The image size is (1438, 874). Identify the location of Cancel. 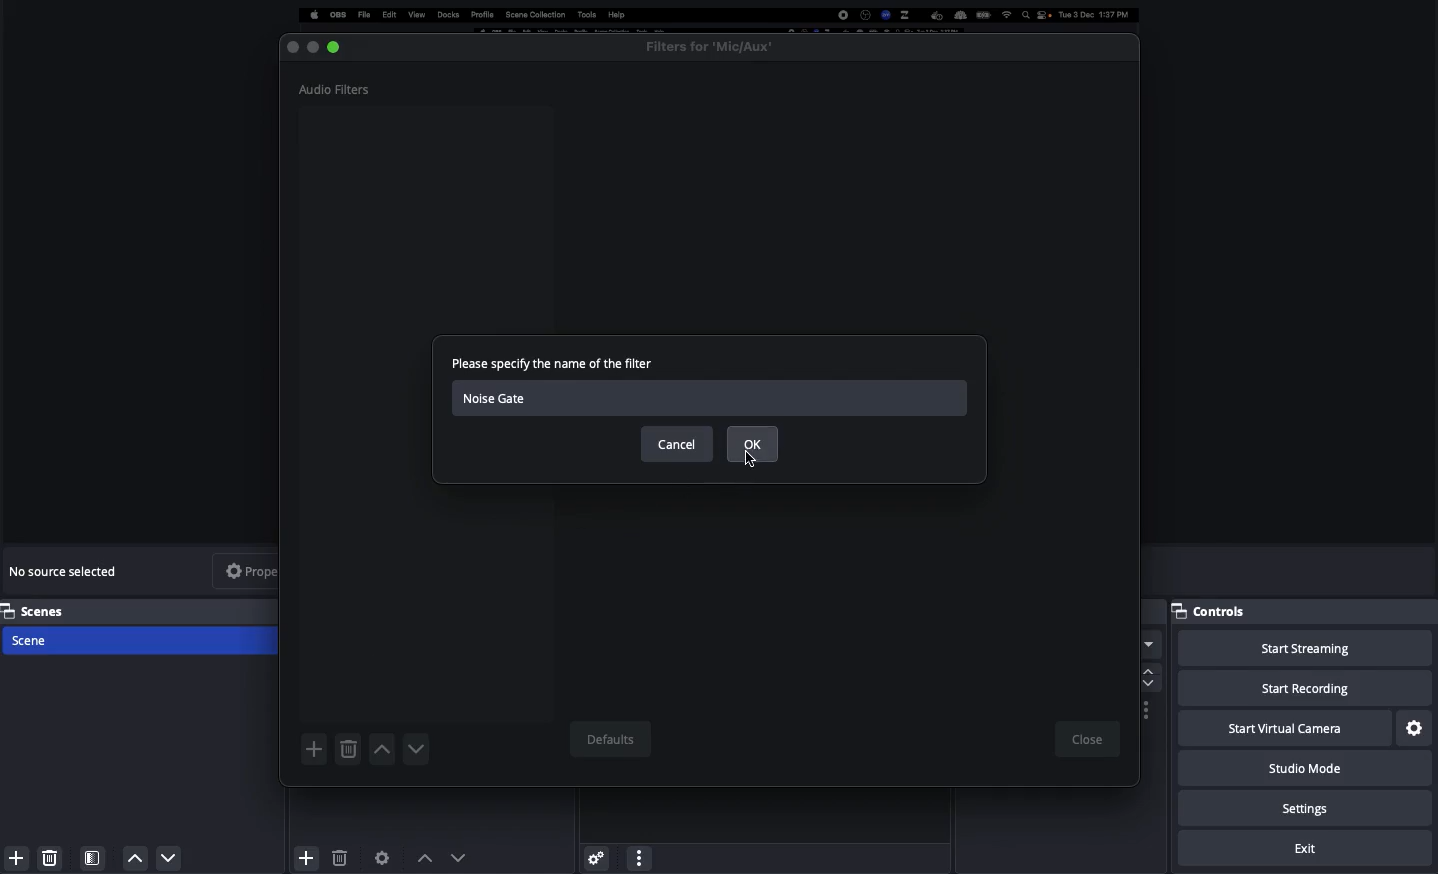
(678, 444).